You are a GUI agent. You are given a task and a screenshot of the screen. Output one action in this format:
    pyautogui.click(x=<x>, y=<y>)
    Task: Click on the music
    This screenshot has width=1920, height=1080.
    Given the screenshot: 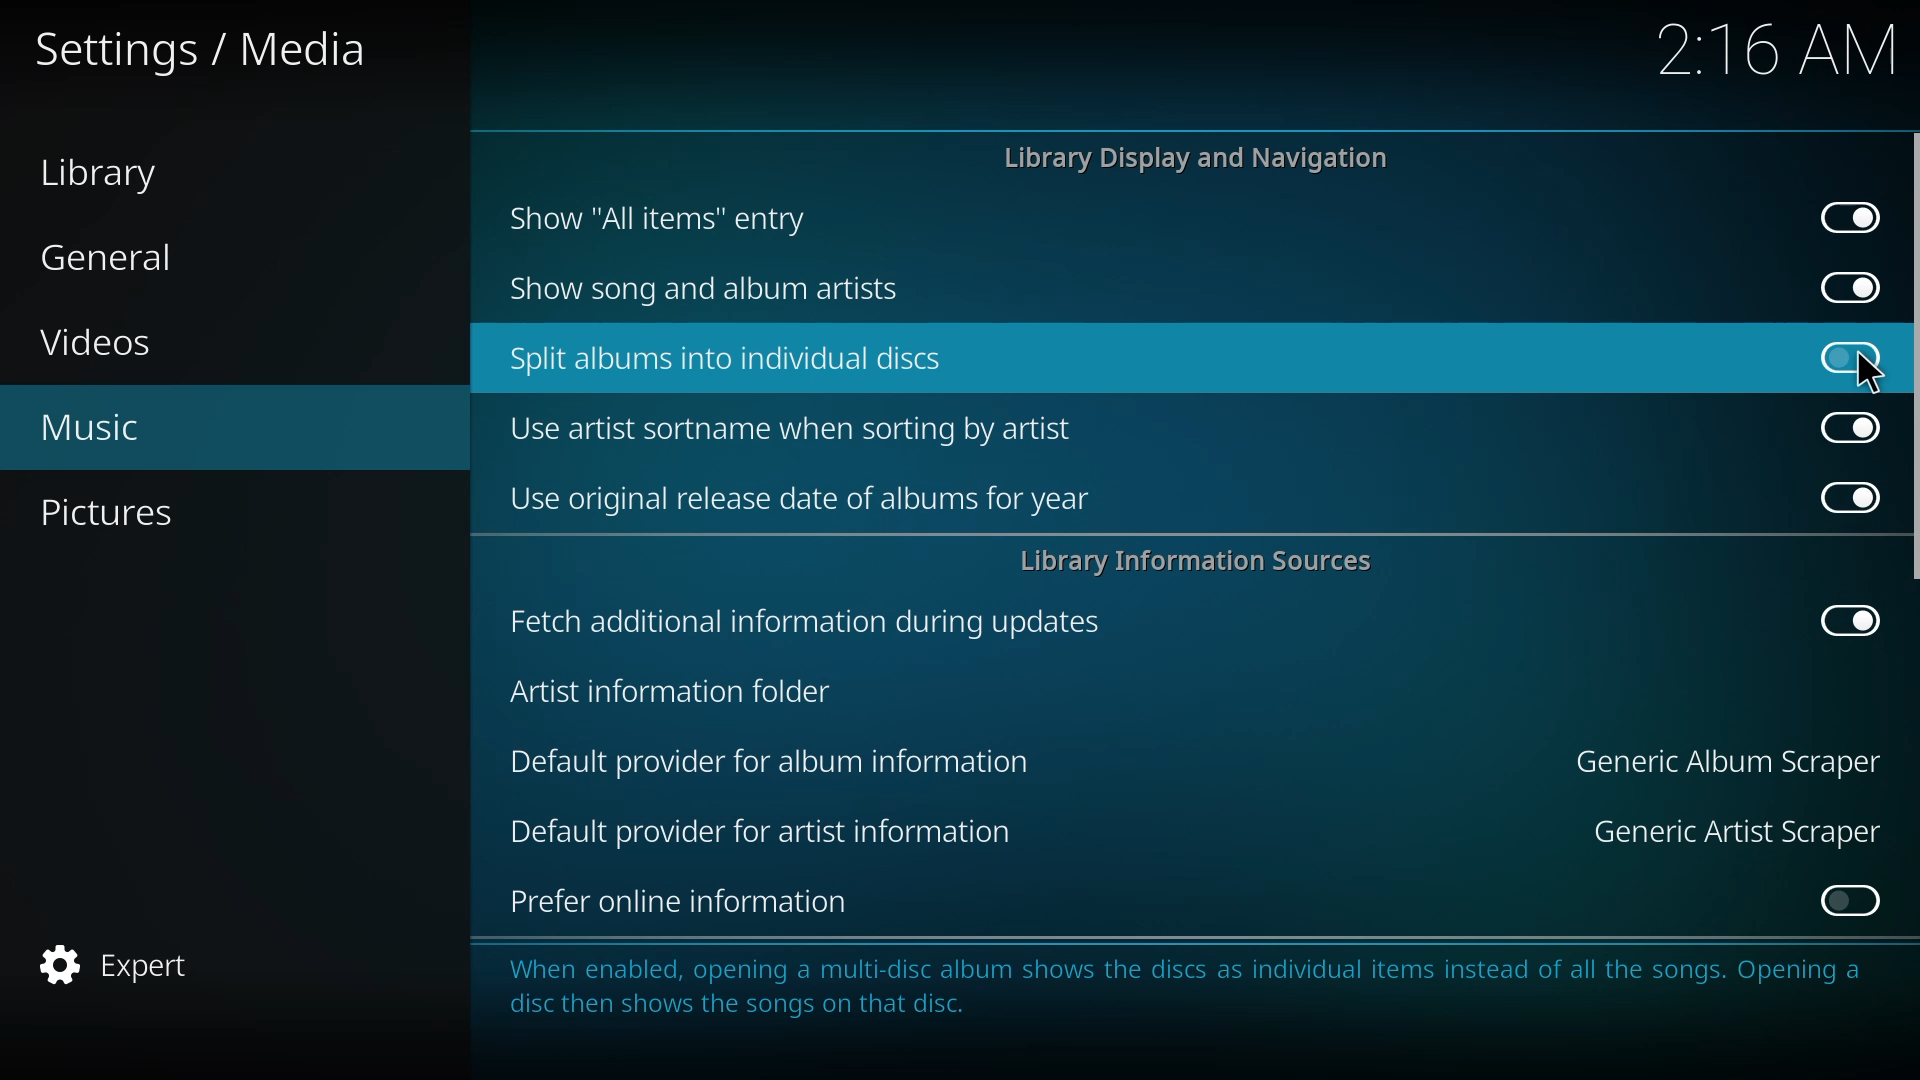 What is the action you would take?
    pyautogui.click(x=102, y=428)
    